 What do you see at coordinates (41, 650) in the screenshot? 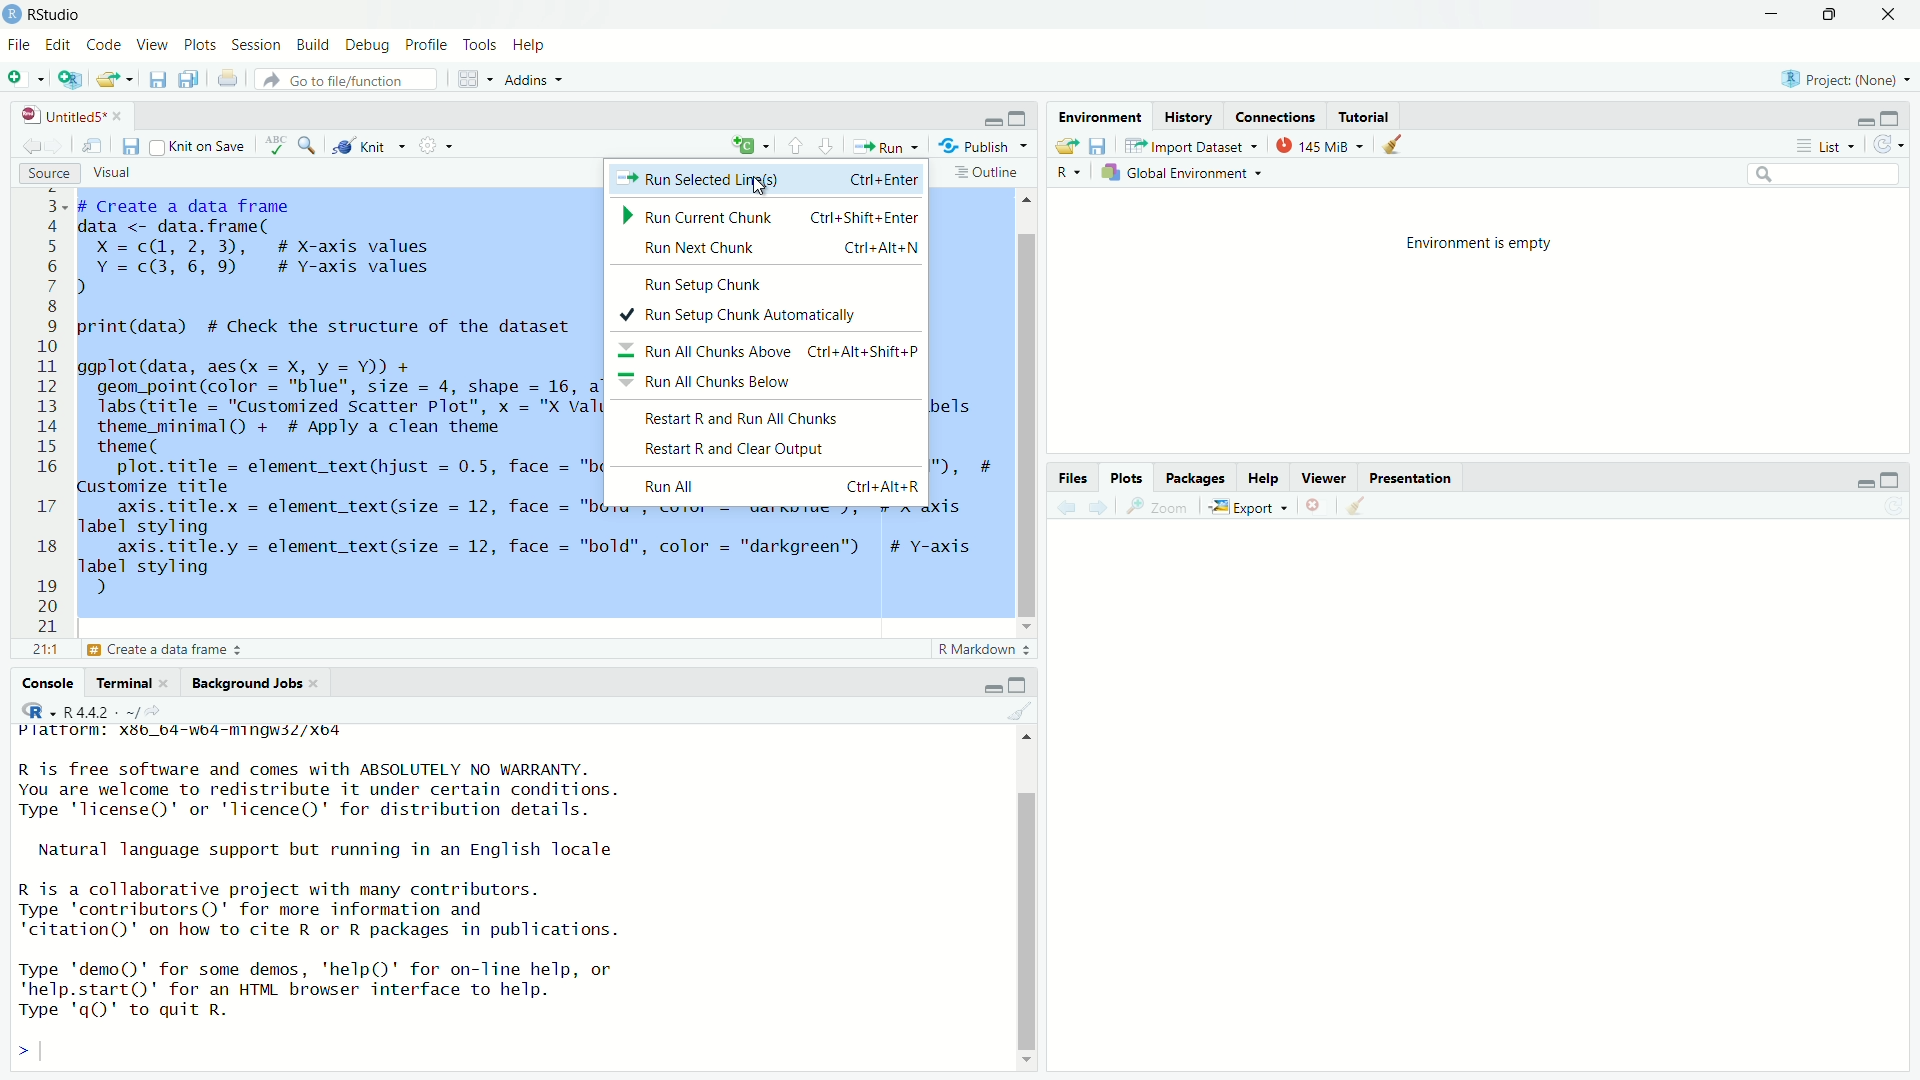
I see `2:1:1` at bounding box center [41, 650].